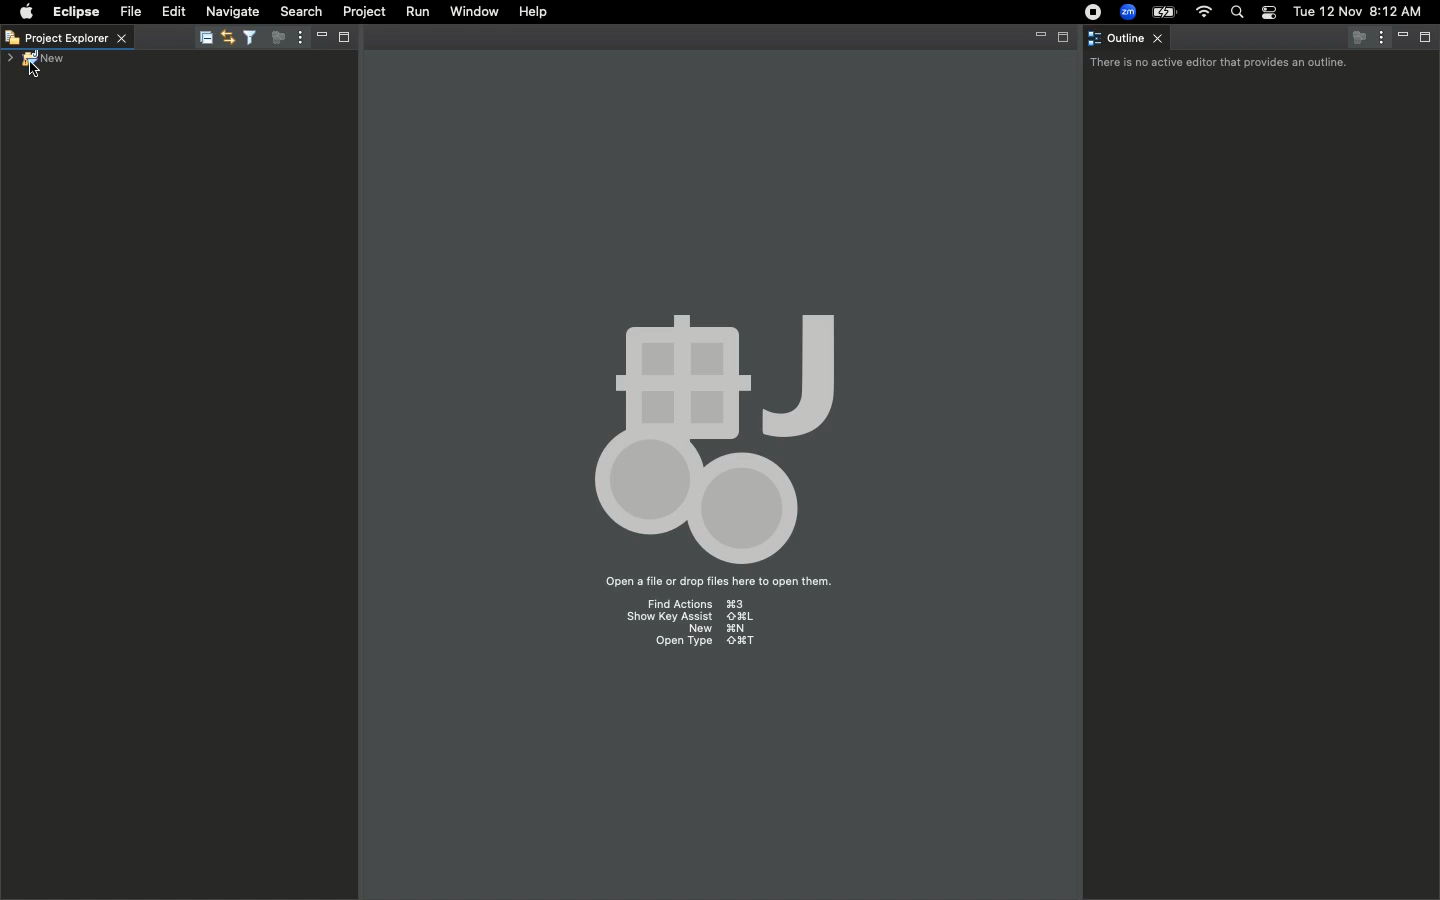  What do you see at coordinates (717, 583) in the screenshot?
I see `Open a file or drop files here to open them` at bounding box center [717, 583].